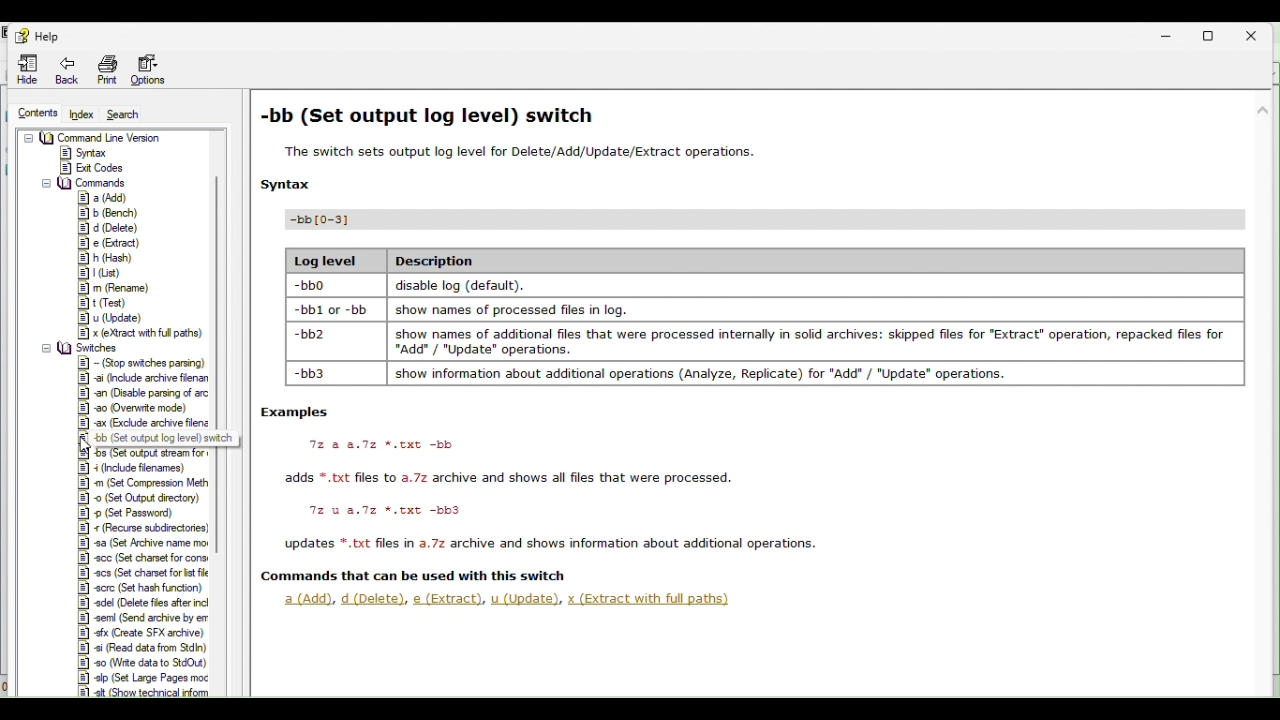 The height and width of the screenshot is (720, 1280). What do you see at coordinates (145, 528) in the screenshot?
I see `£] + (Recurse subdirectories)` at bounding box center [145, 528].